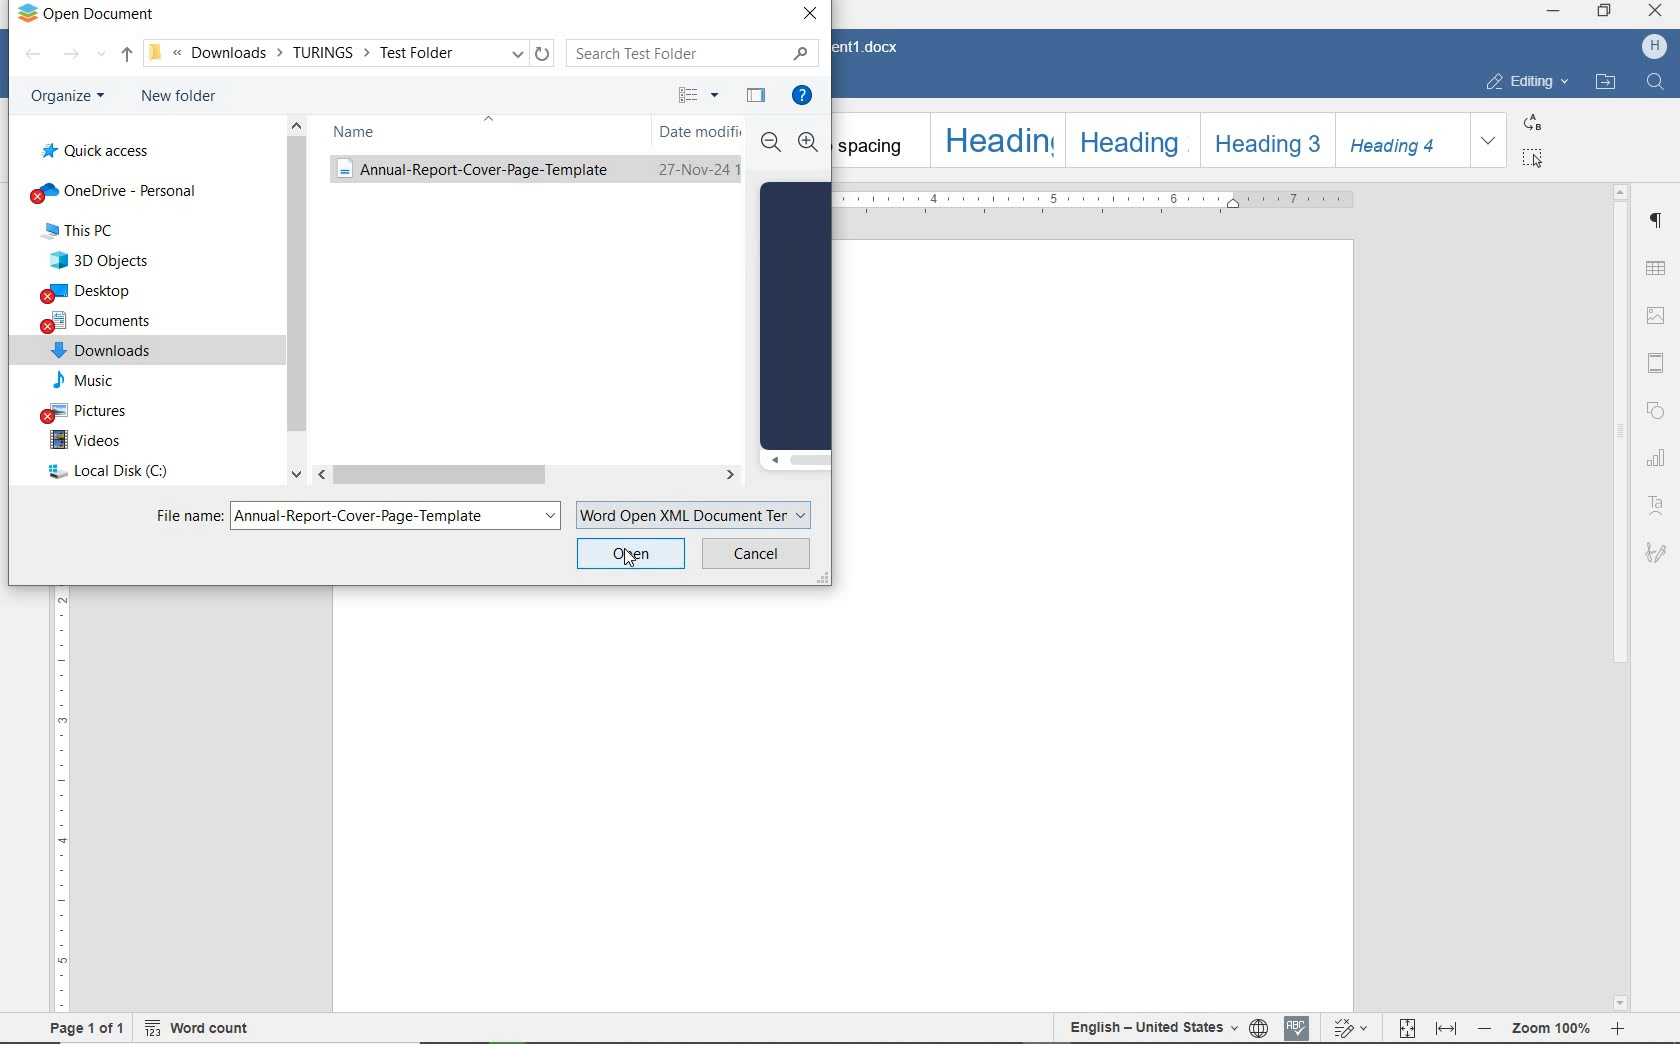 This screenshot has width=1680, height=1044. What do you see at coordinates (34, 55) in the screenshot?
I see `back` at bounding box center [34, 55].